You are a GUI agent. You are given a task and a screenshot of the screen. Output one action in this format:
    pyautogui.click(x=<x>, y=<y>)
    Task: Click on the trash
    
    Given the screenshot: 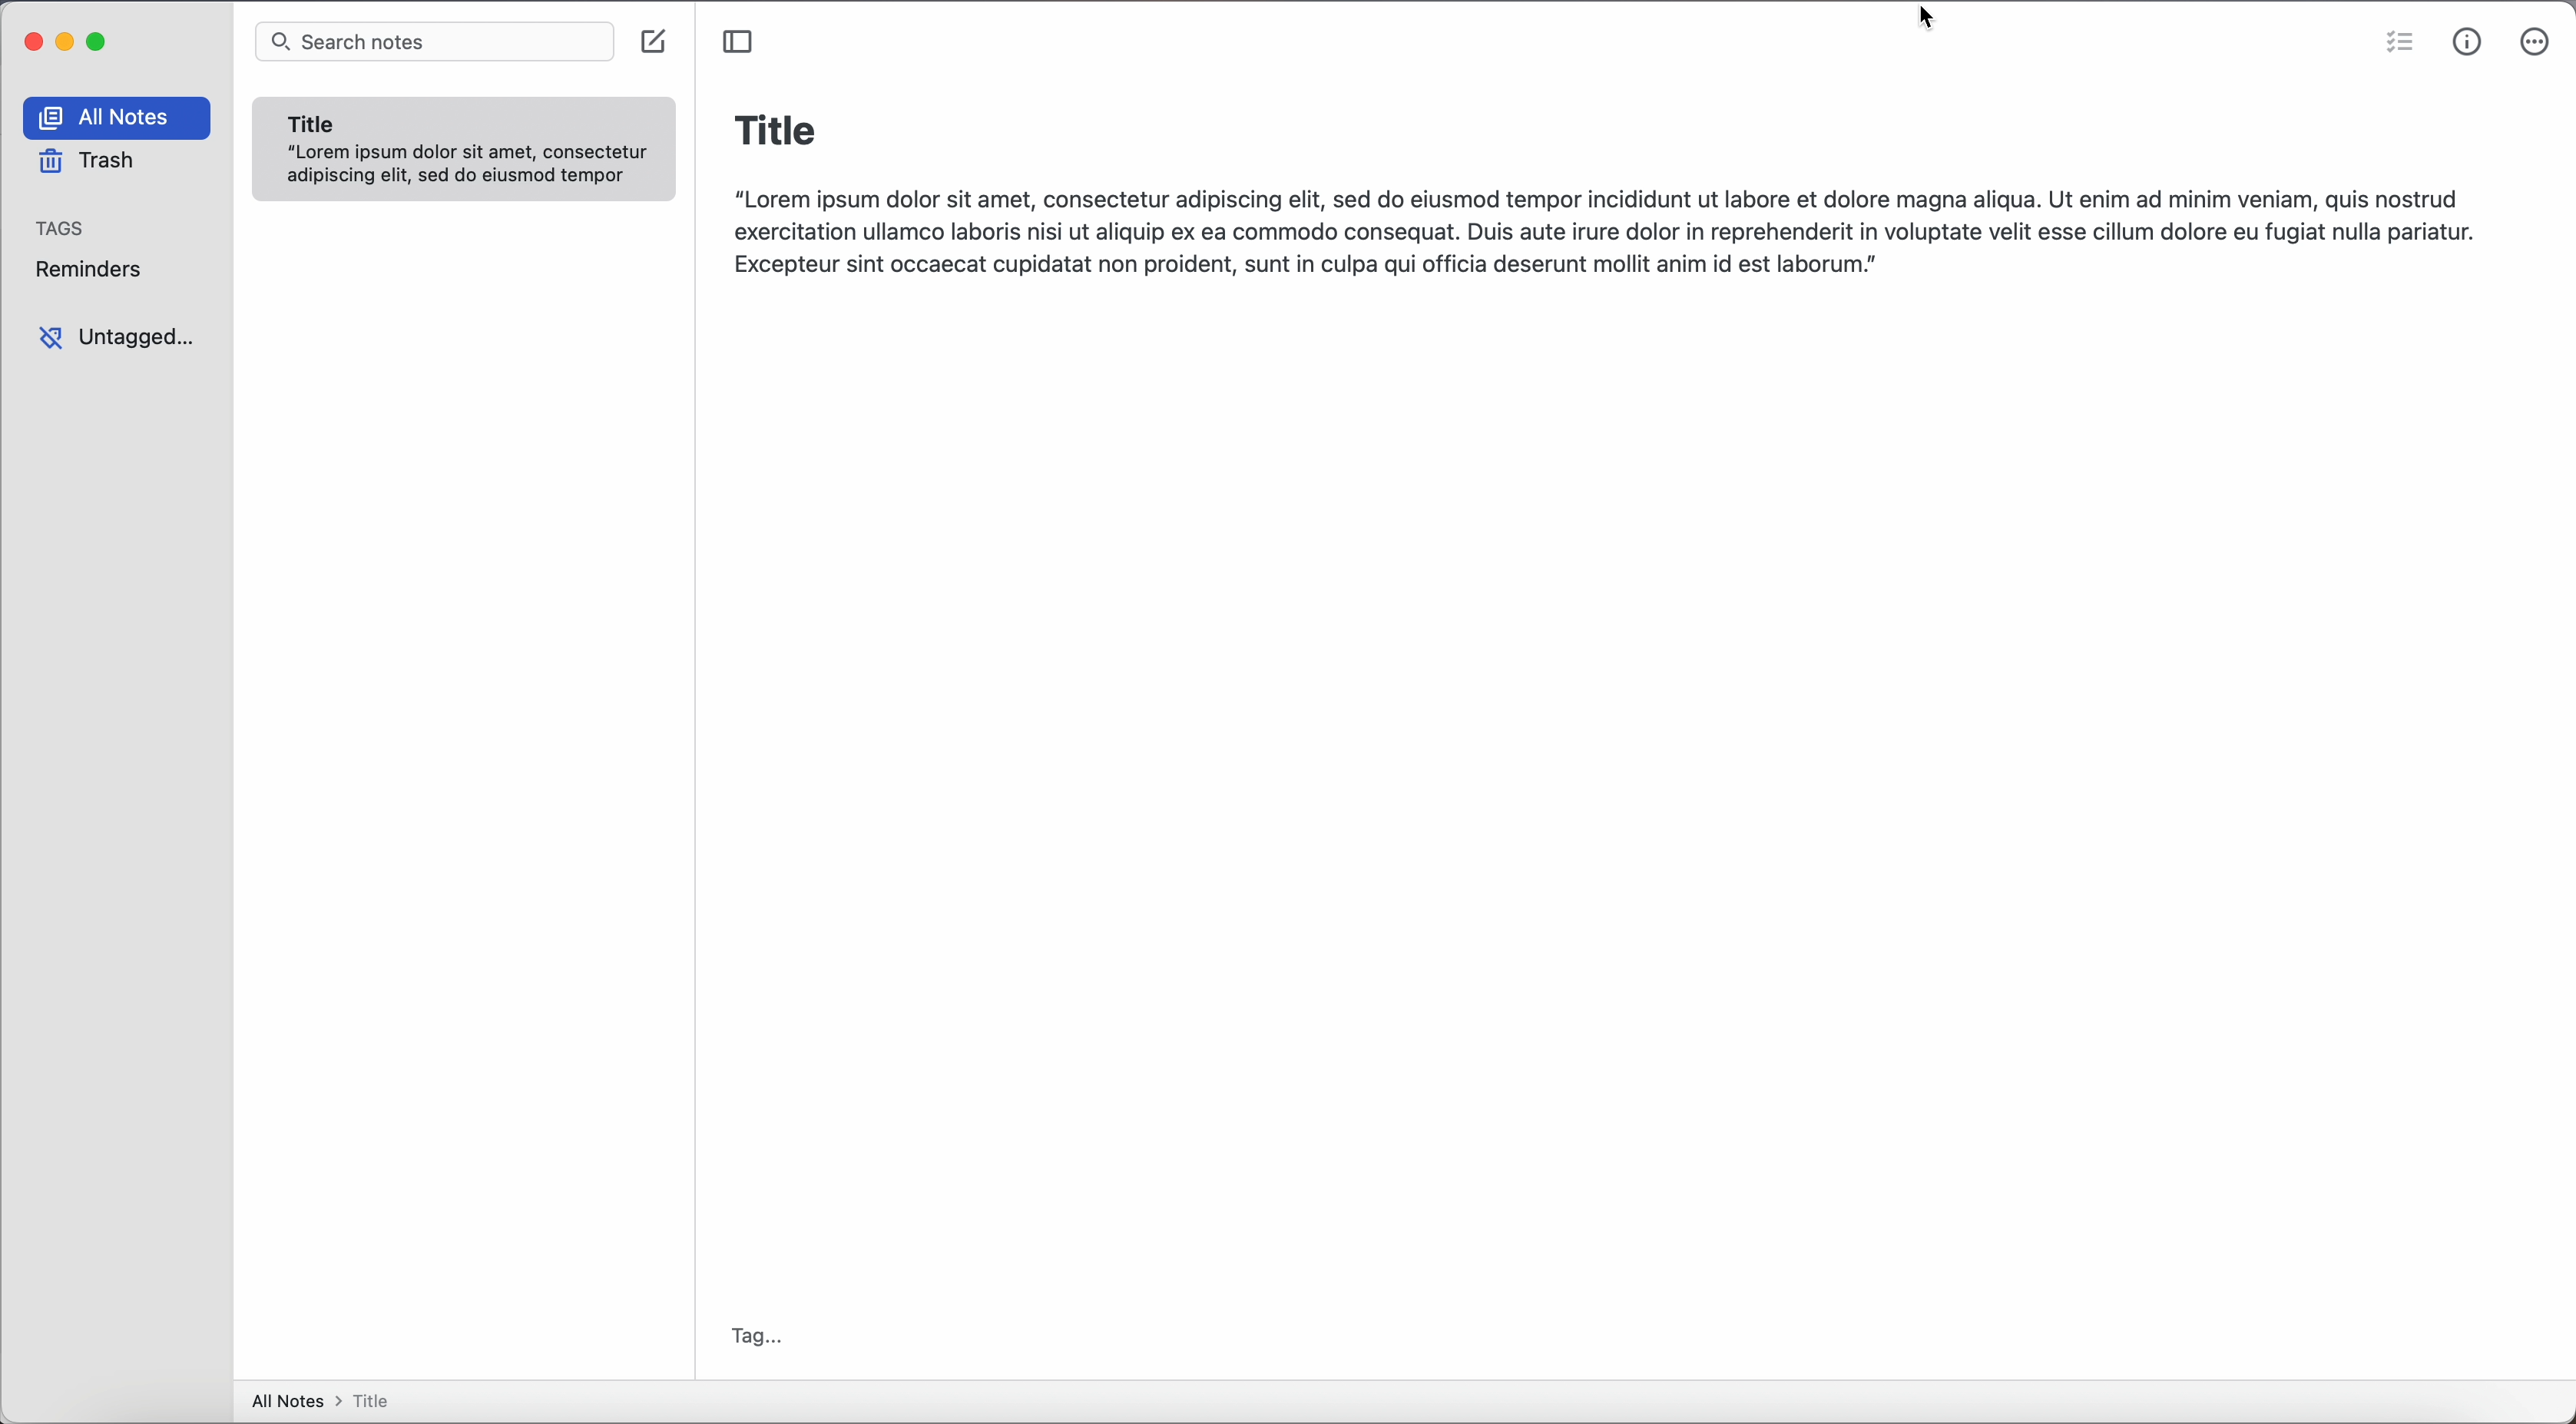 What is the action you would take?
    pyautogui.click(x=85, y=162)
    